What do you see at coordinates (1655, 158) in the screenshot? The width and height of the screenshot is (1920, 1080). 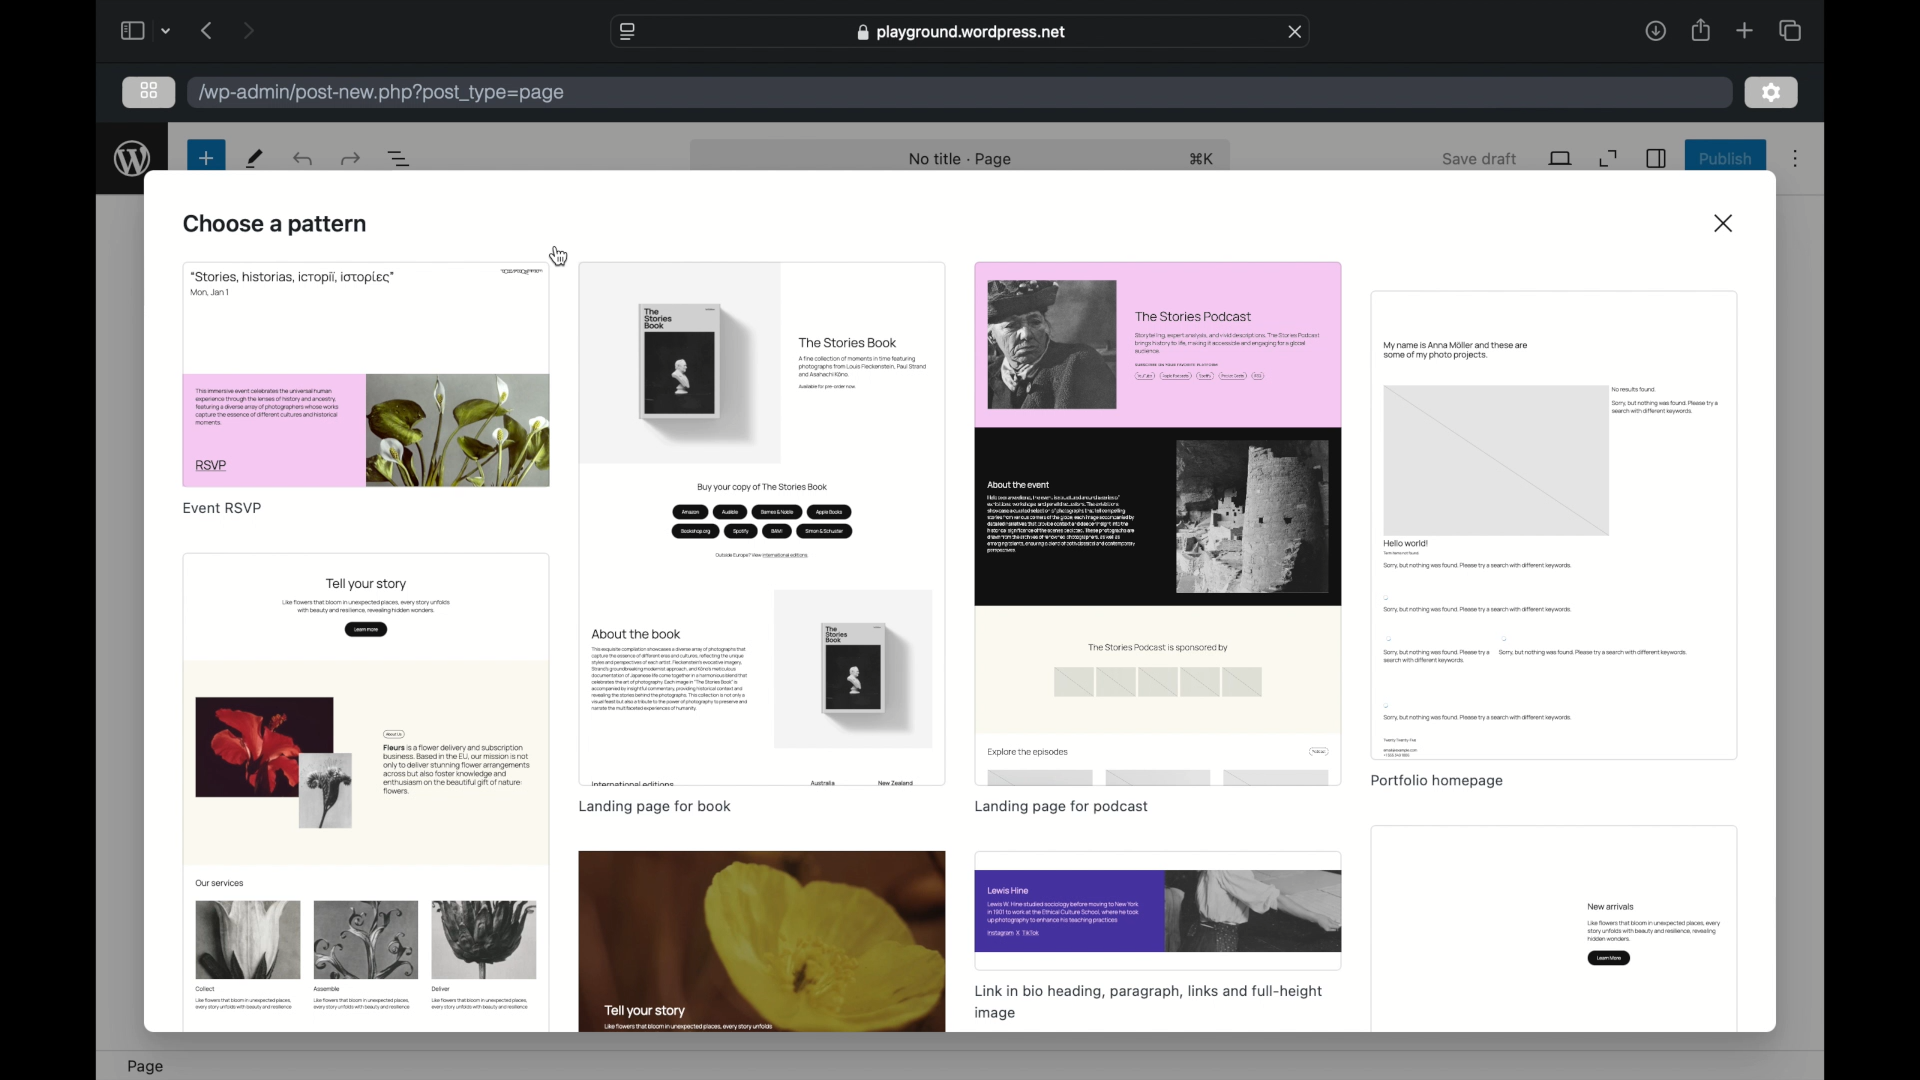 I see `sidebar` at bounding box center [1655, 158].